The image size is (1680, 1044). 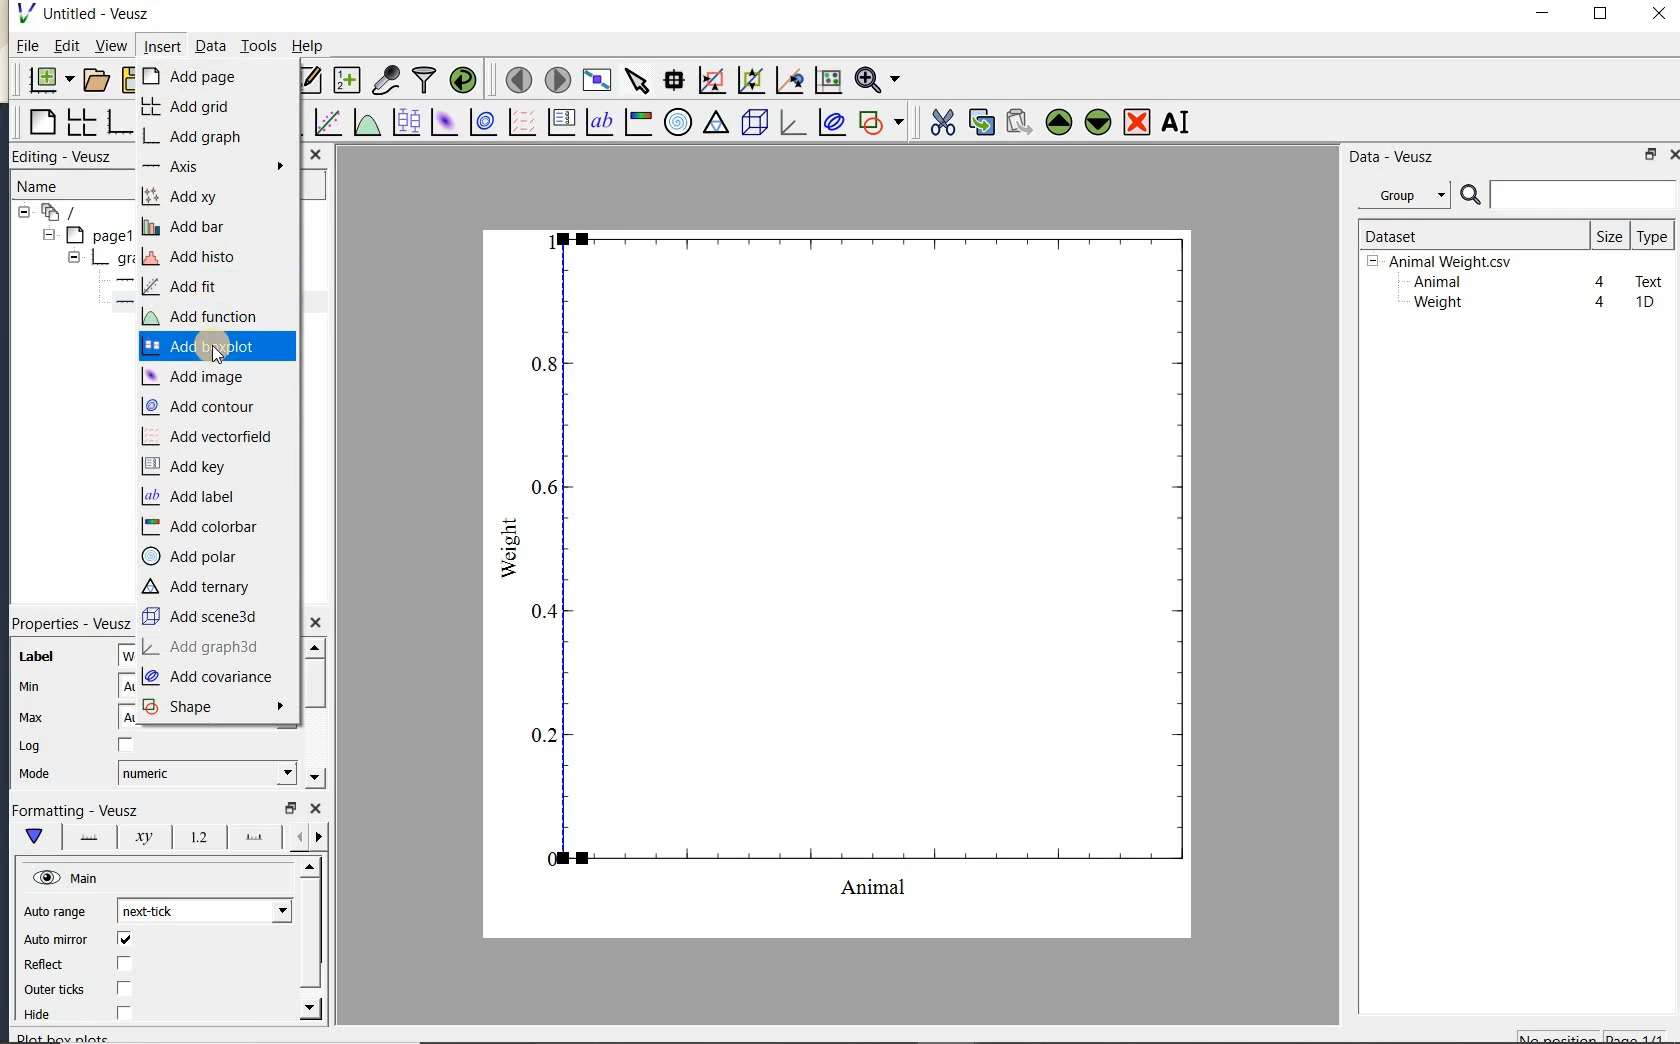 What do you see at coordinates (1019, 124) in the screenshot?
I see `paste widget from the clipboard` at bounding box center [1019, 124].